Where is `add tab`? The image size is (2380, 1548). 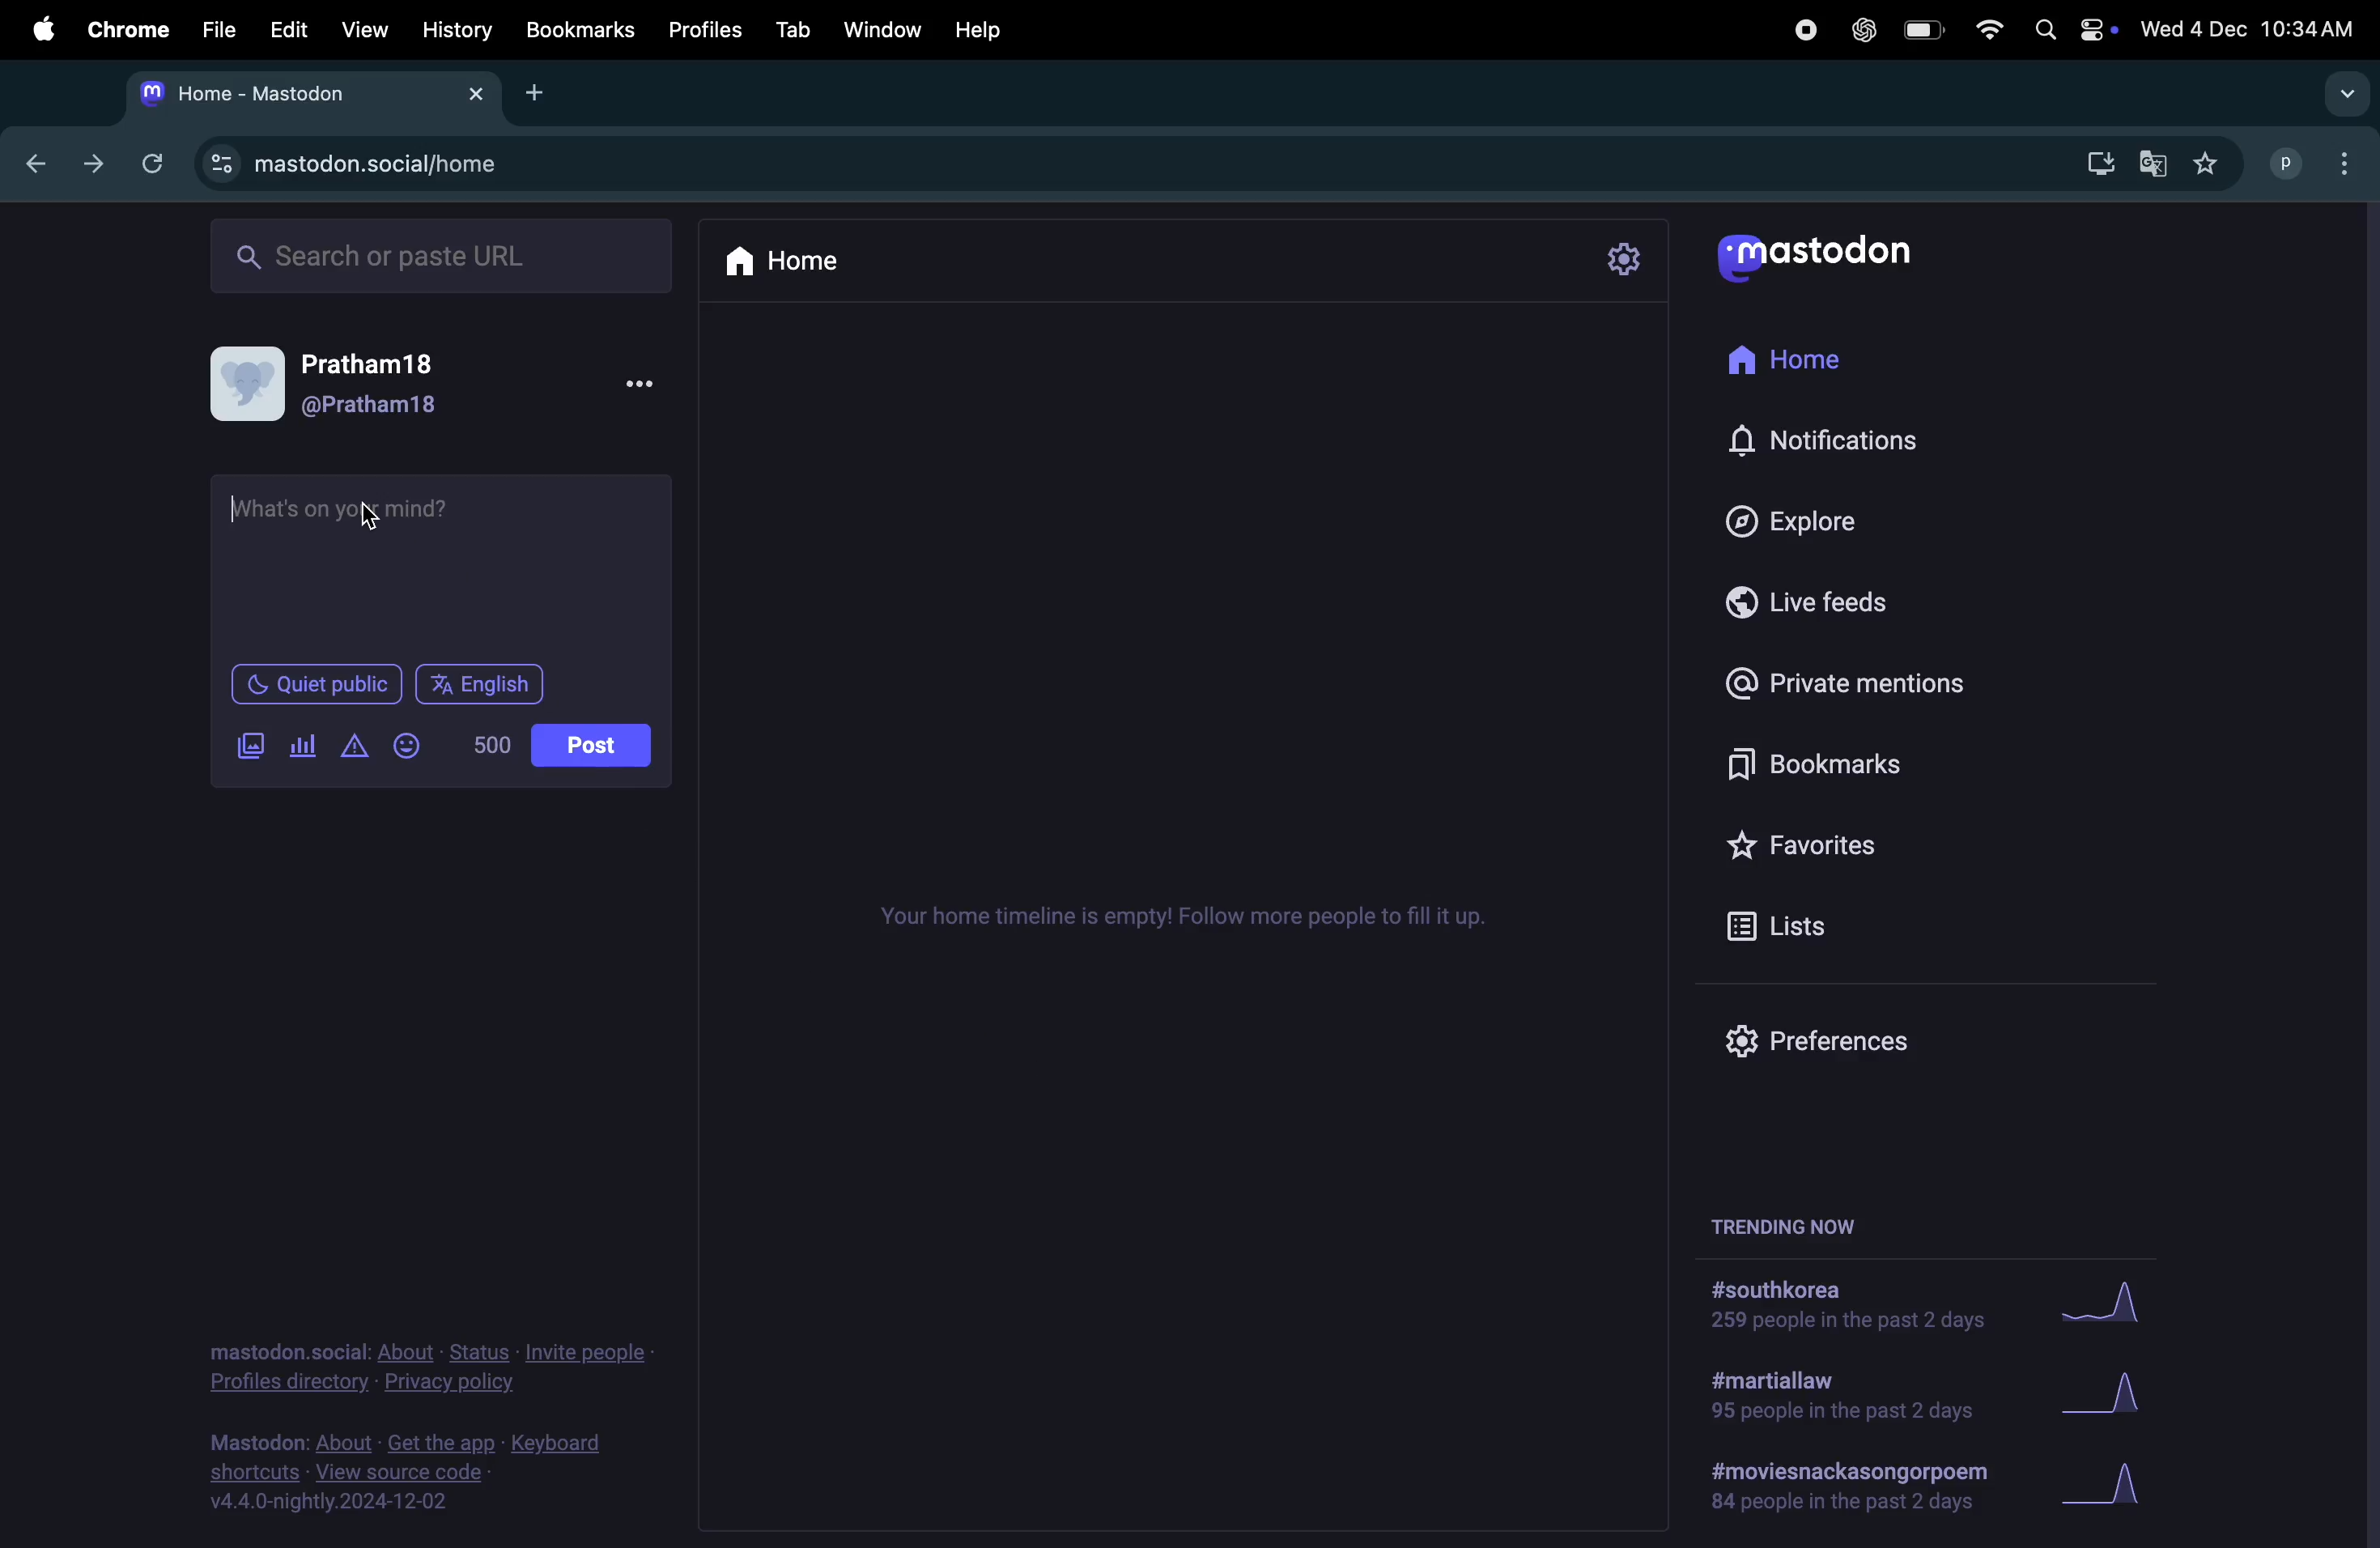 add tab is located at coordinates (537, 91).